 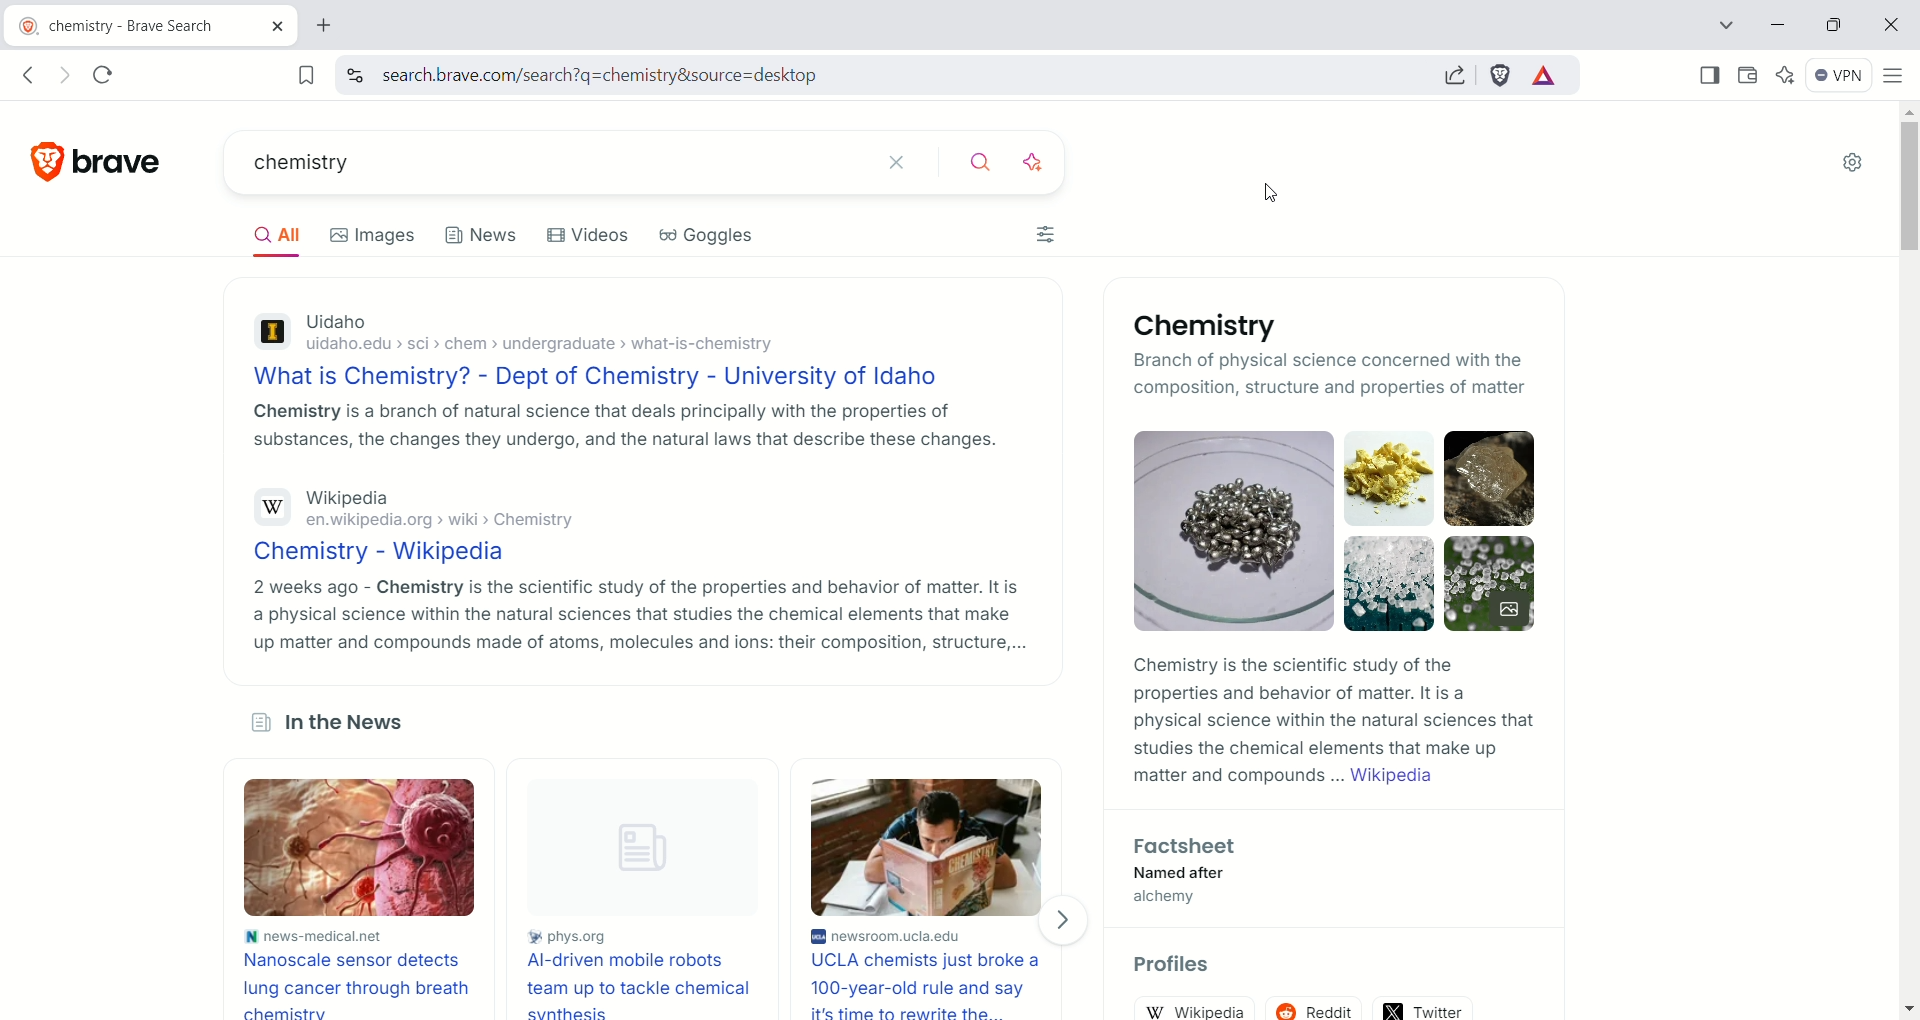 What do you see at coordinates (1192, 846) in the screenshot?
I see `Factsheet` at bounding box center [1192, 846].